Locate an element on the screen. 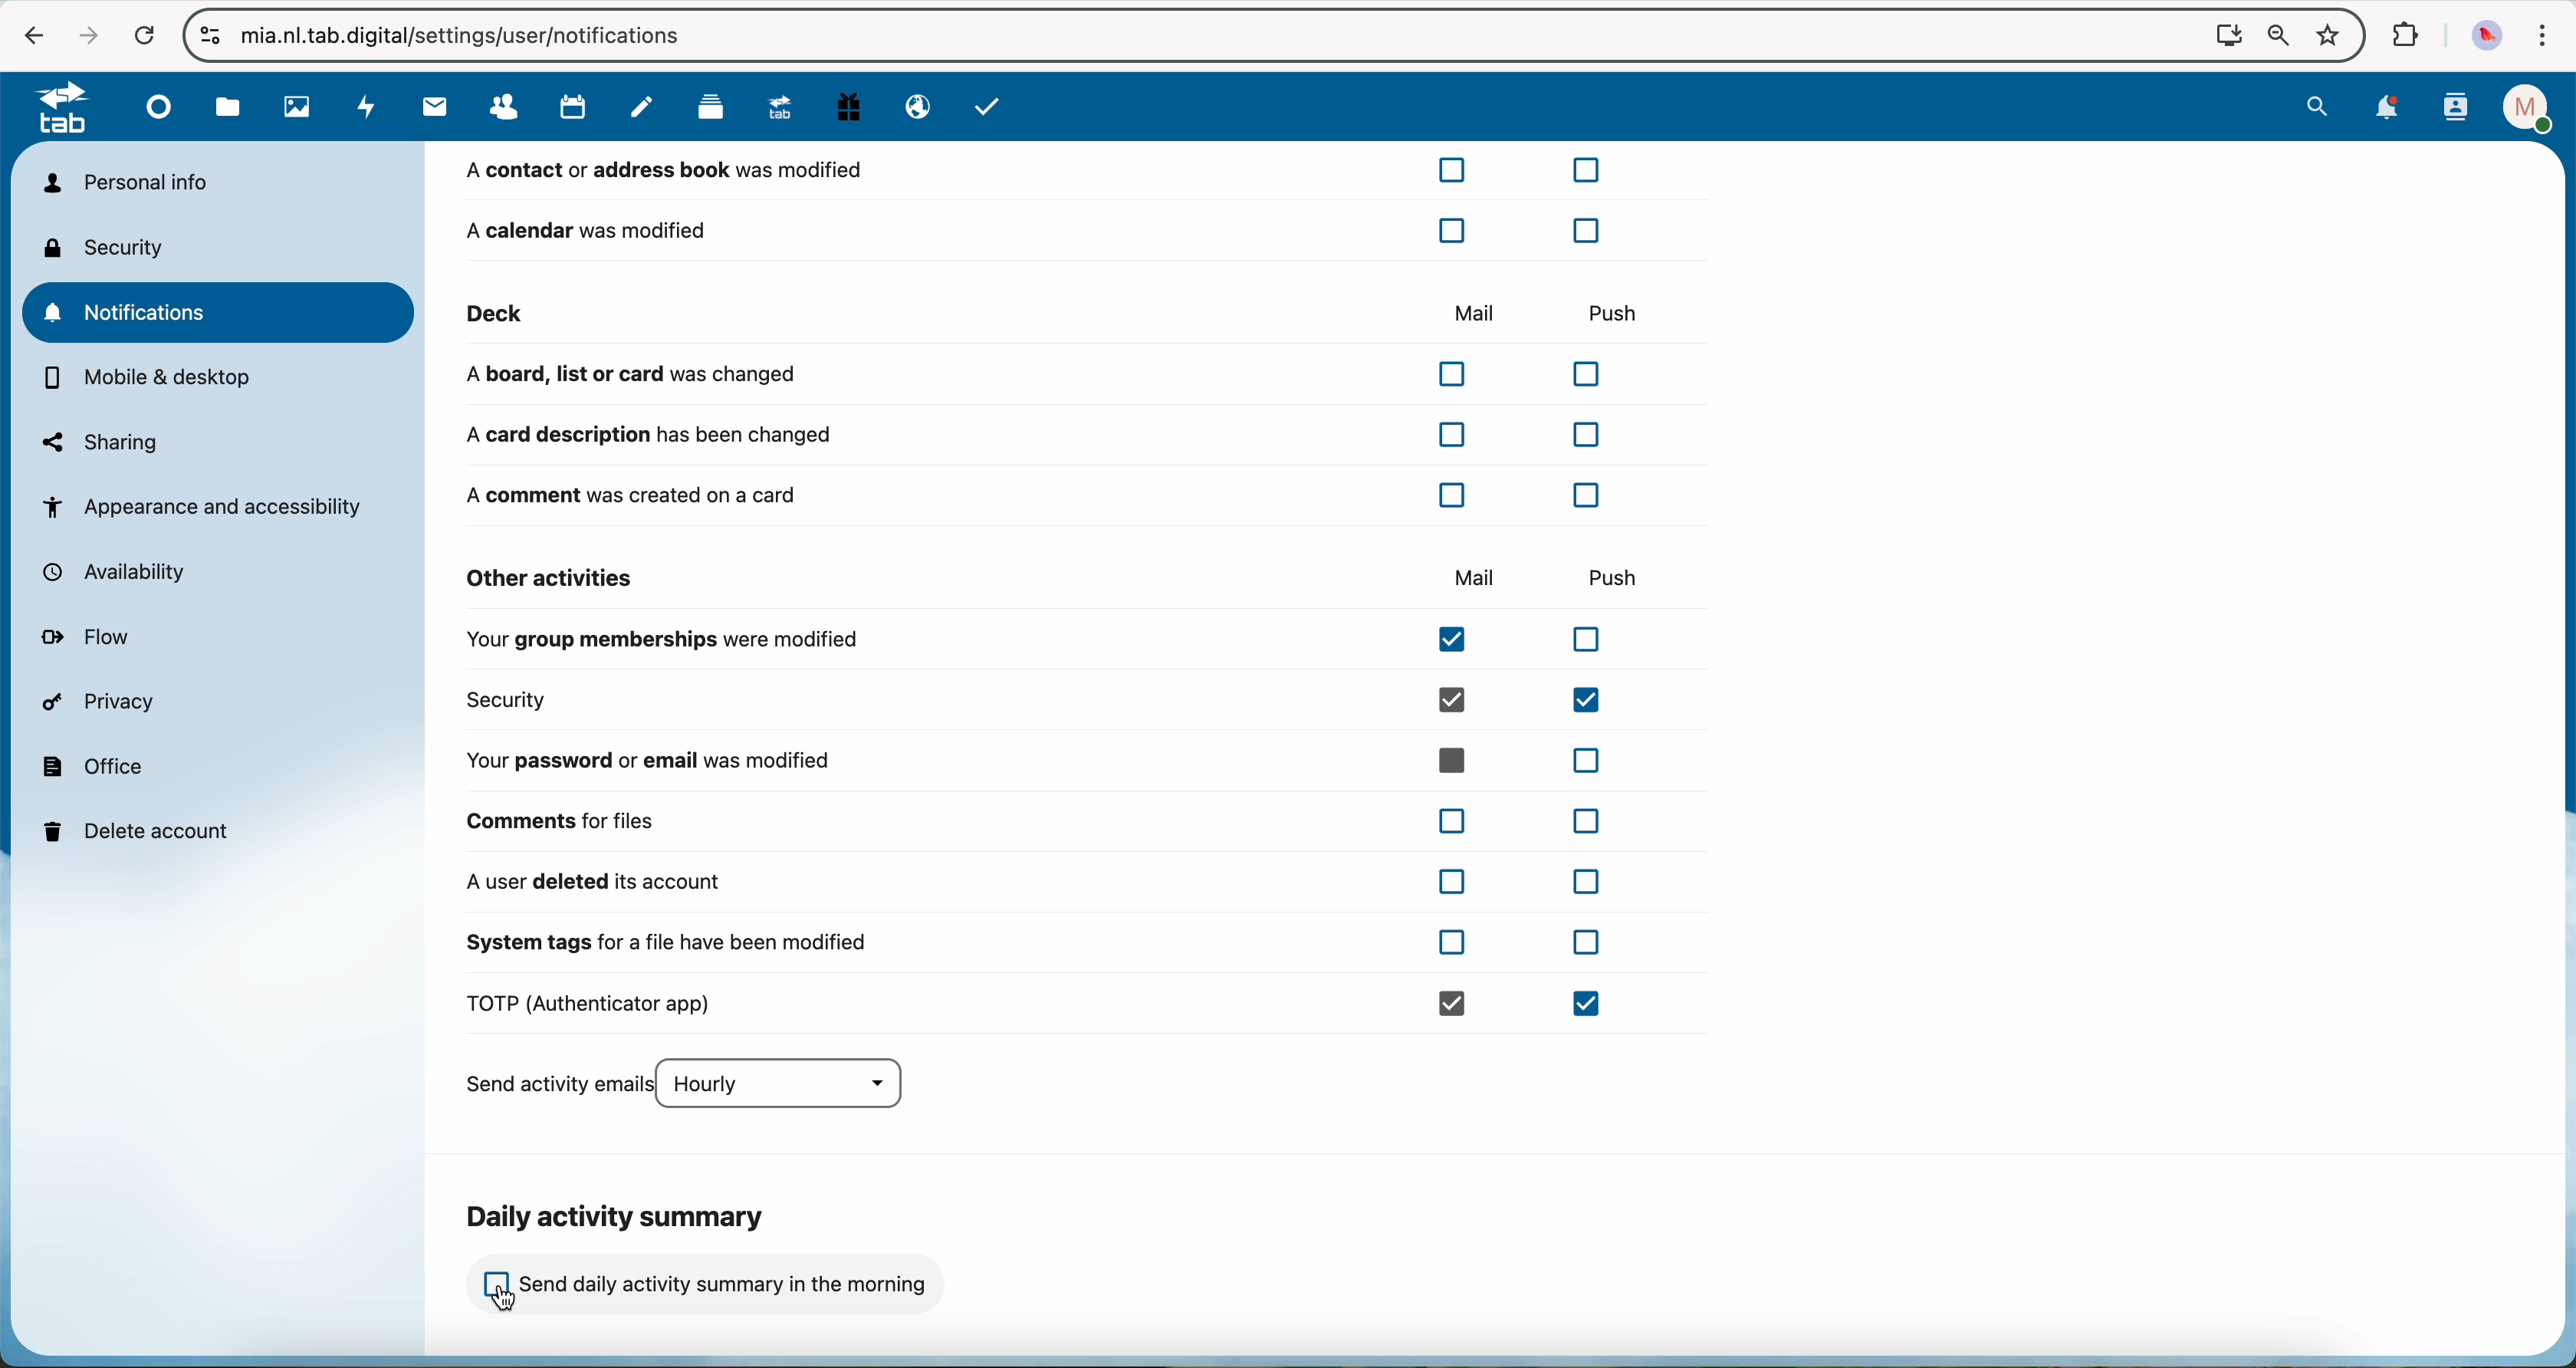  mouse is located at coordinates (517, 1305).